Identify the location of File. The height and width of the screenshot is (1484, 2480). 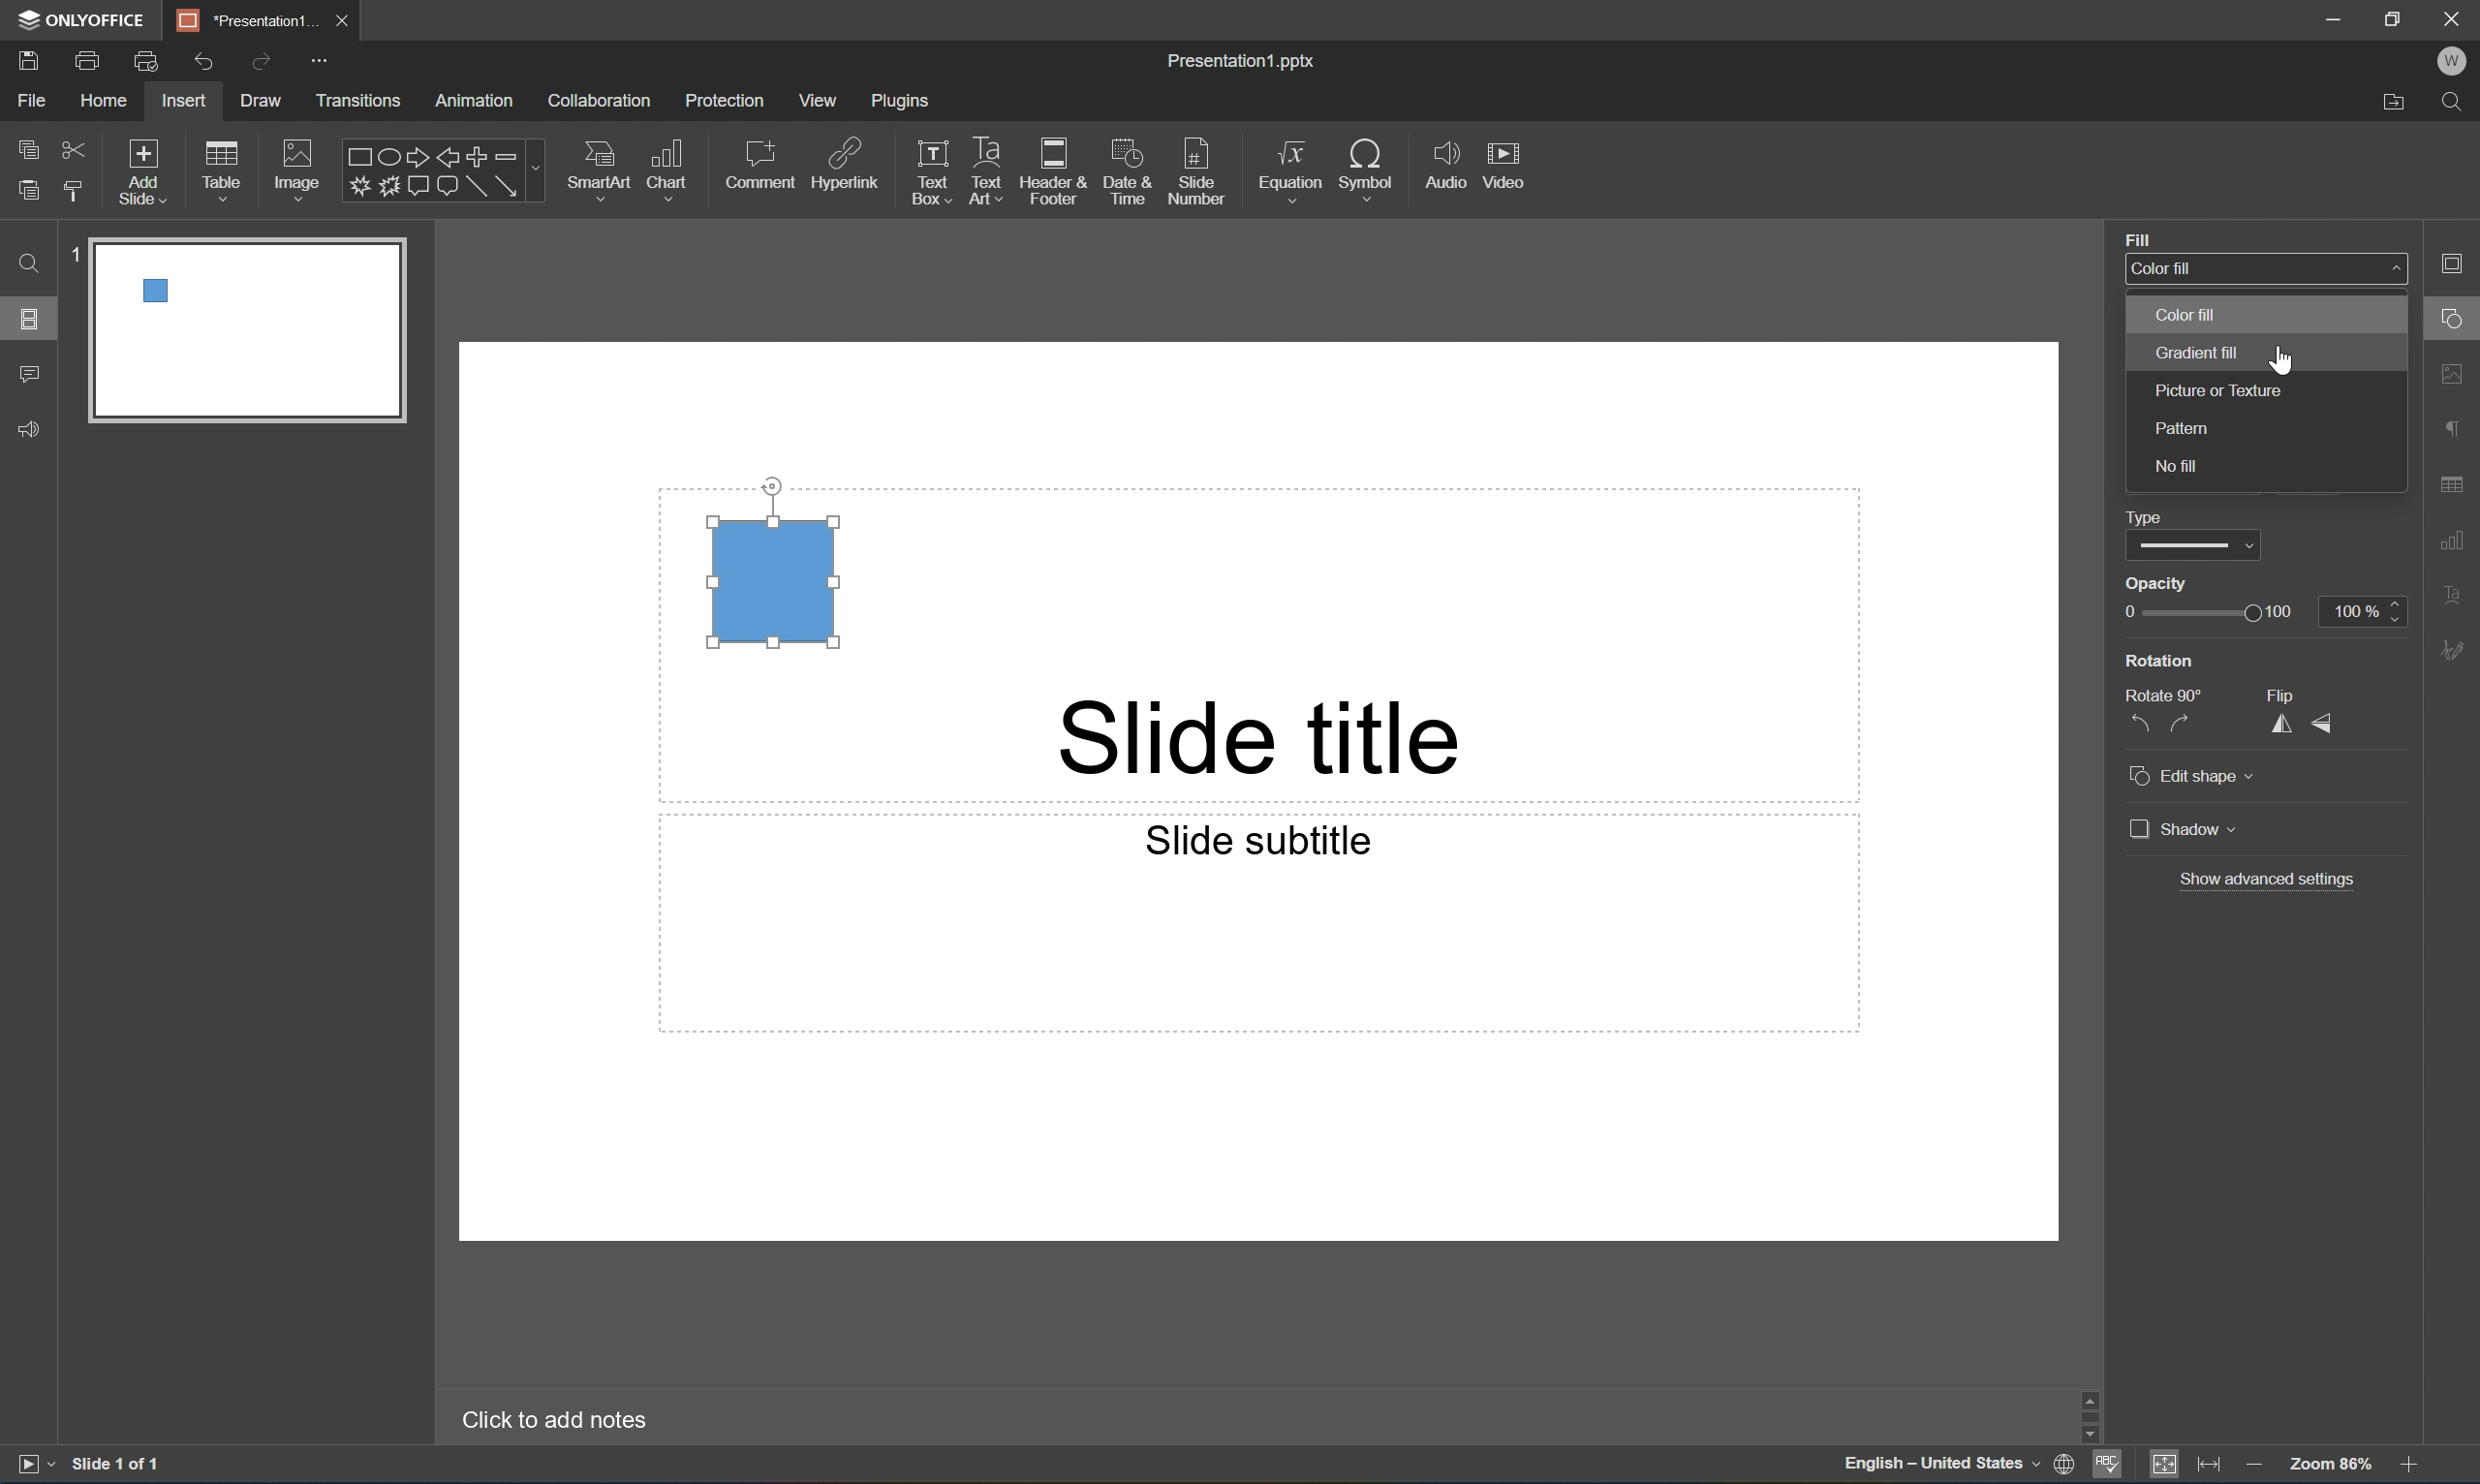
(31, 100).